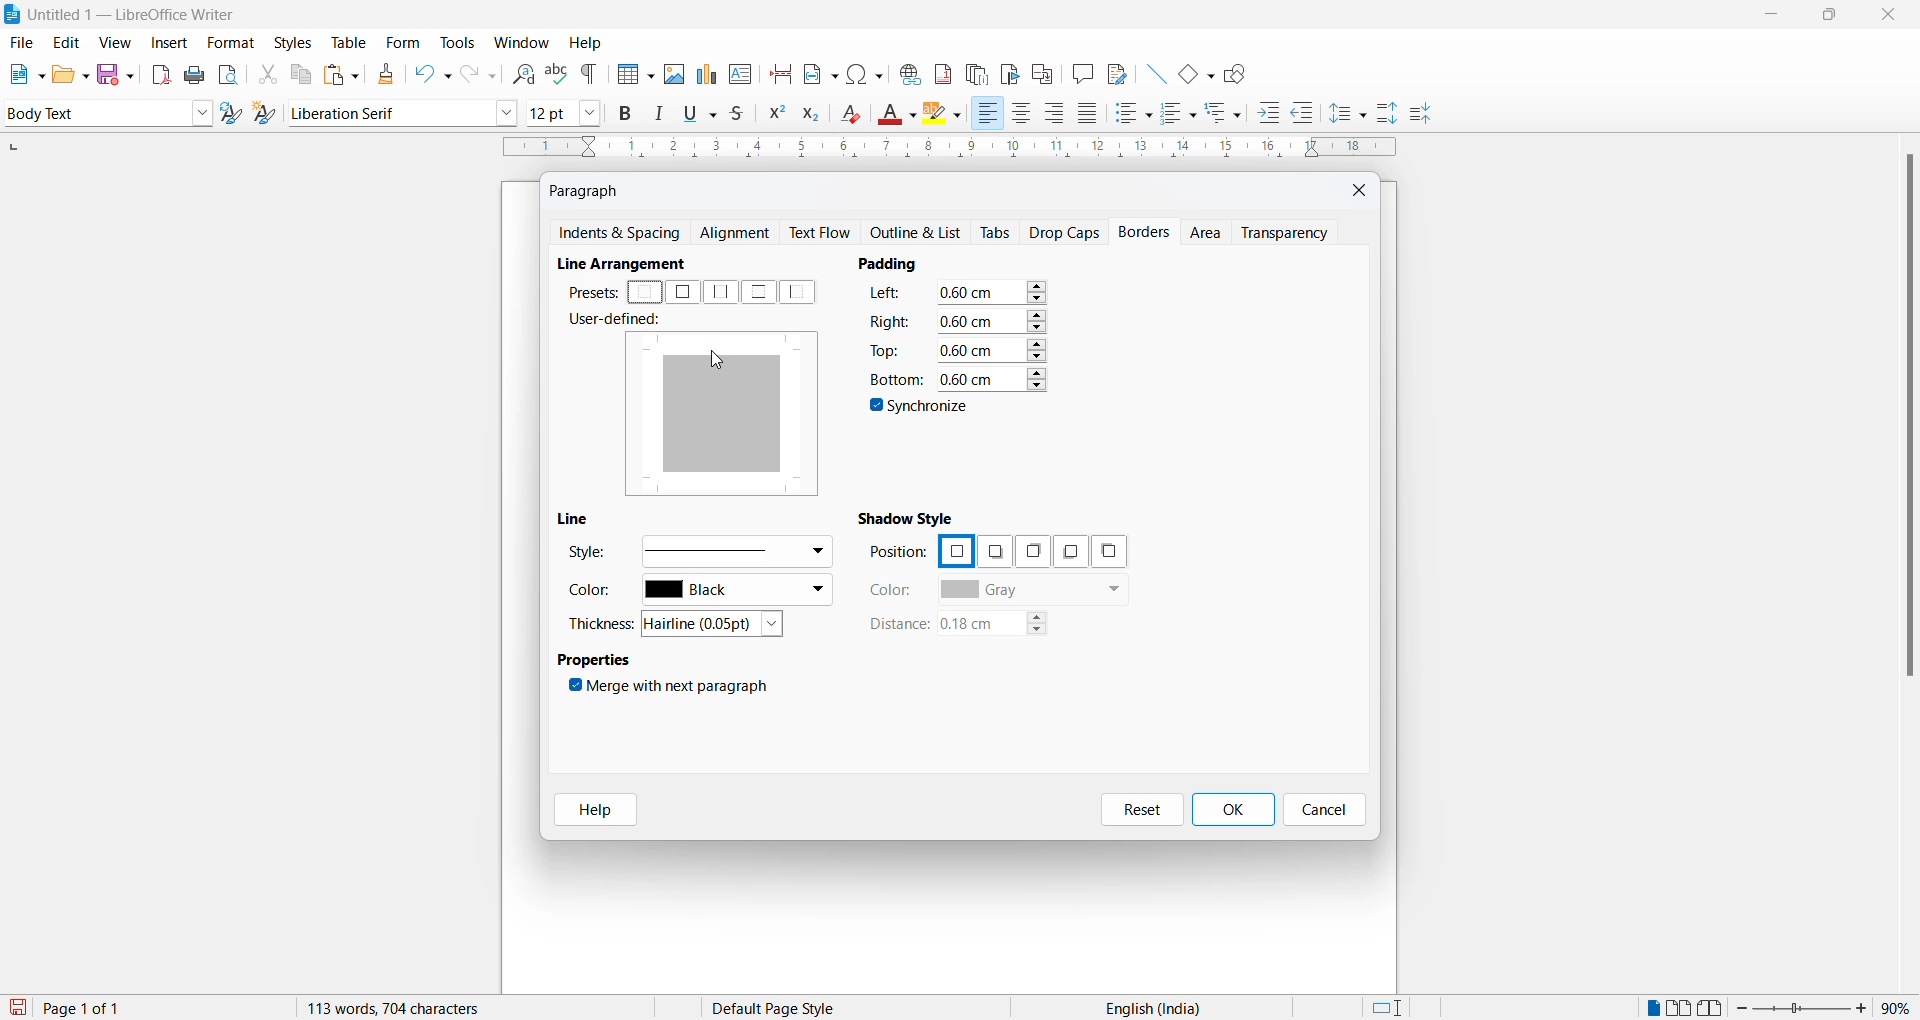  I want to click on find and replace, so click(520, 72).